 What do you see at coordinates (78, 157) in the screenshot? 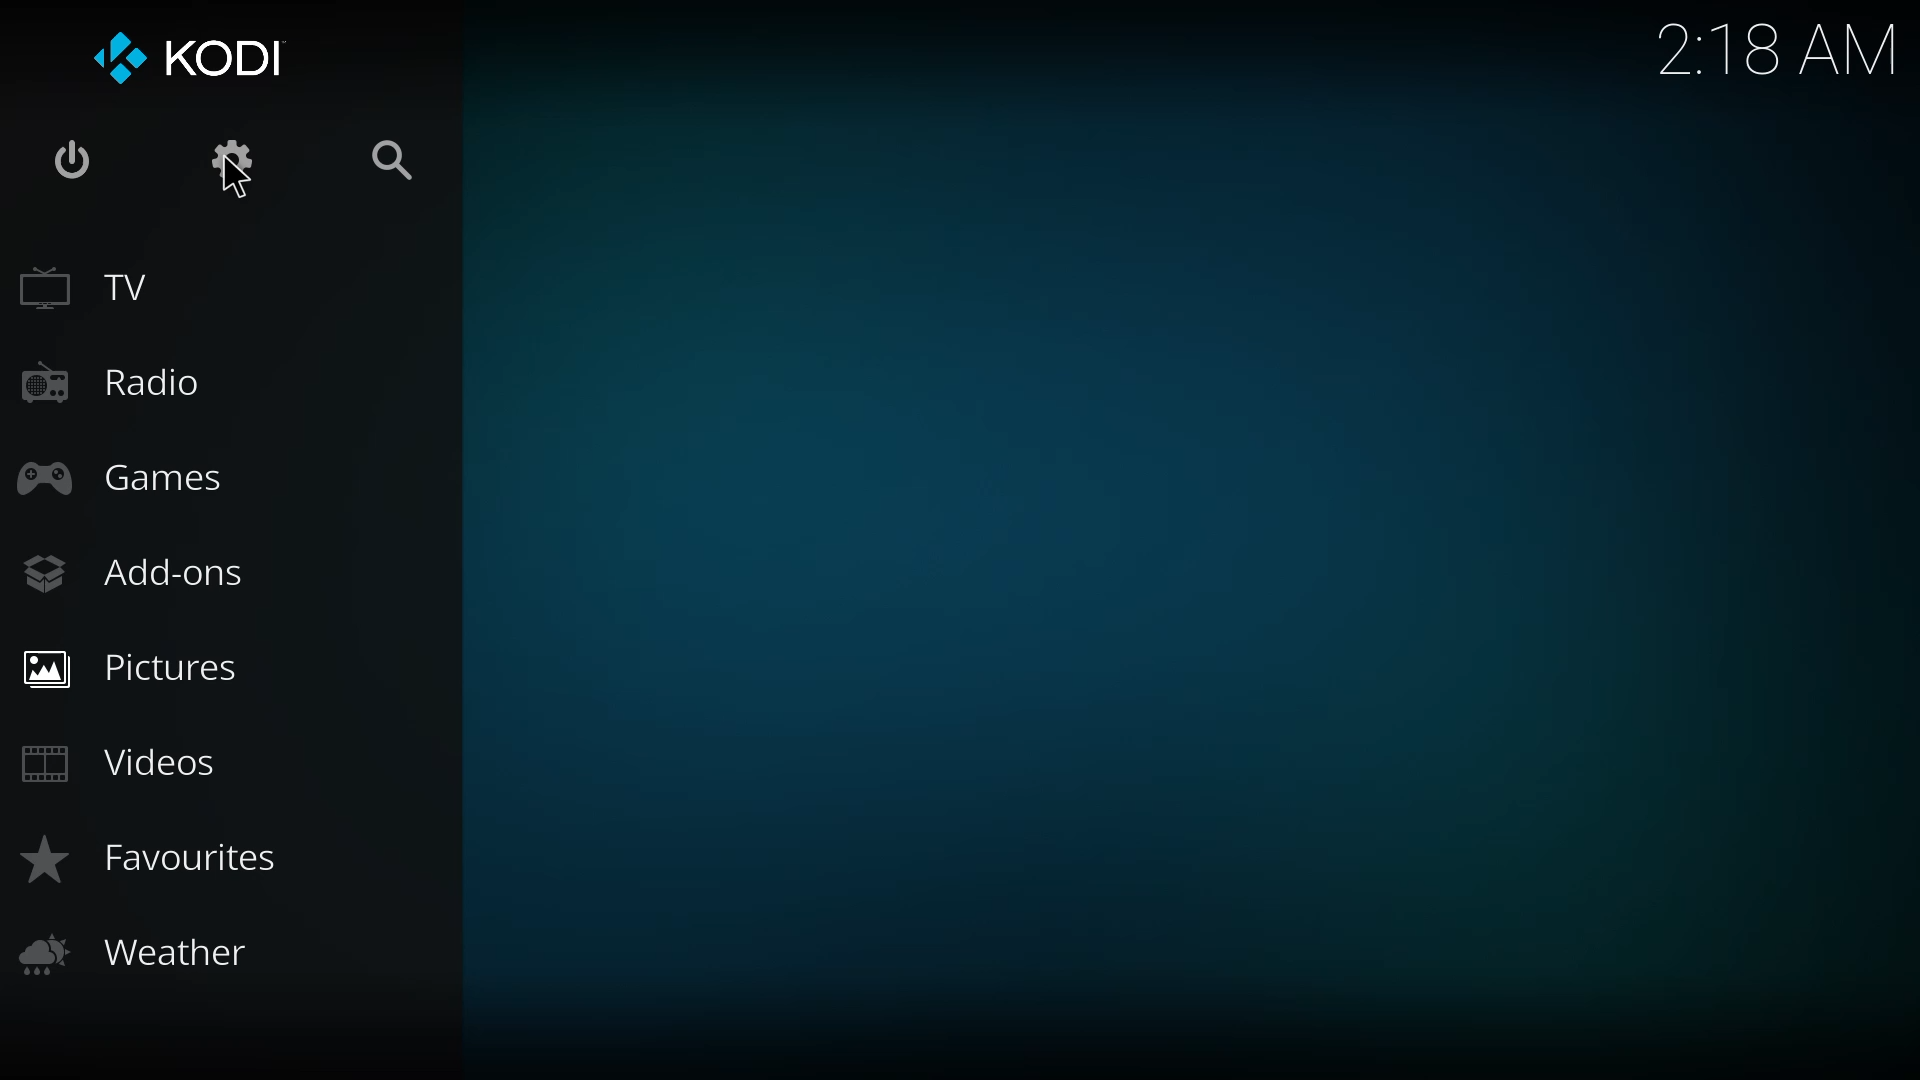
I see `power` at bounding box center [78, 157].